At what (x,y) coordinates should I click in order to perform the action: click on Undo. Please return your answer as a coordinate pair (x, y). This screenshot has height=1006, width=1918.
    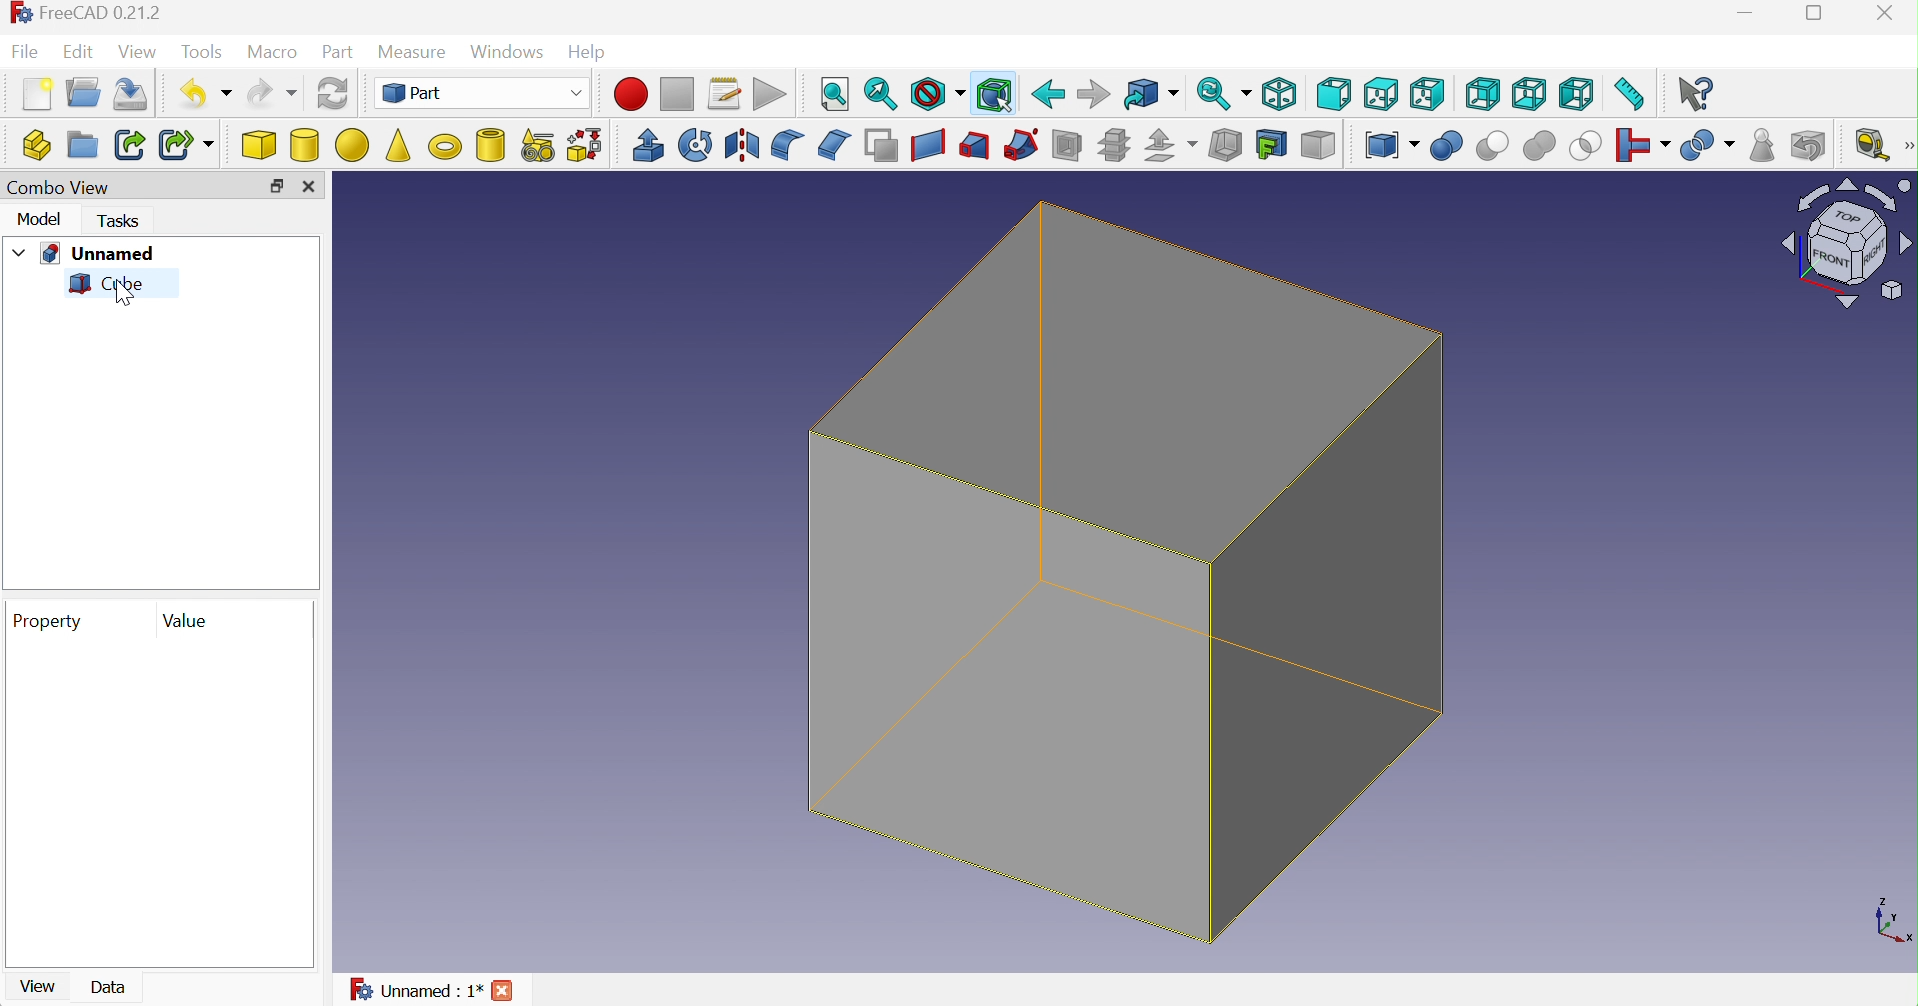
    Looking at the image, I should click on (201, 93).